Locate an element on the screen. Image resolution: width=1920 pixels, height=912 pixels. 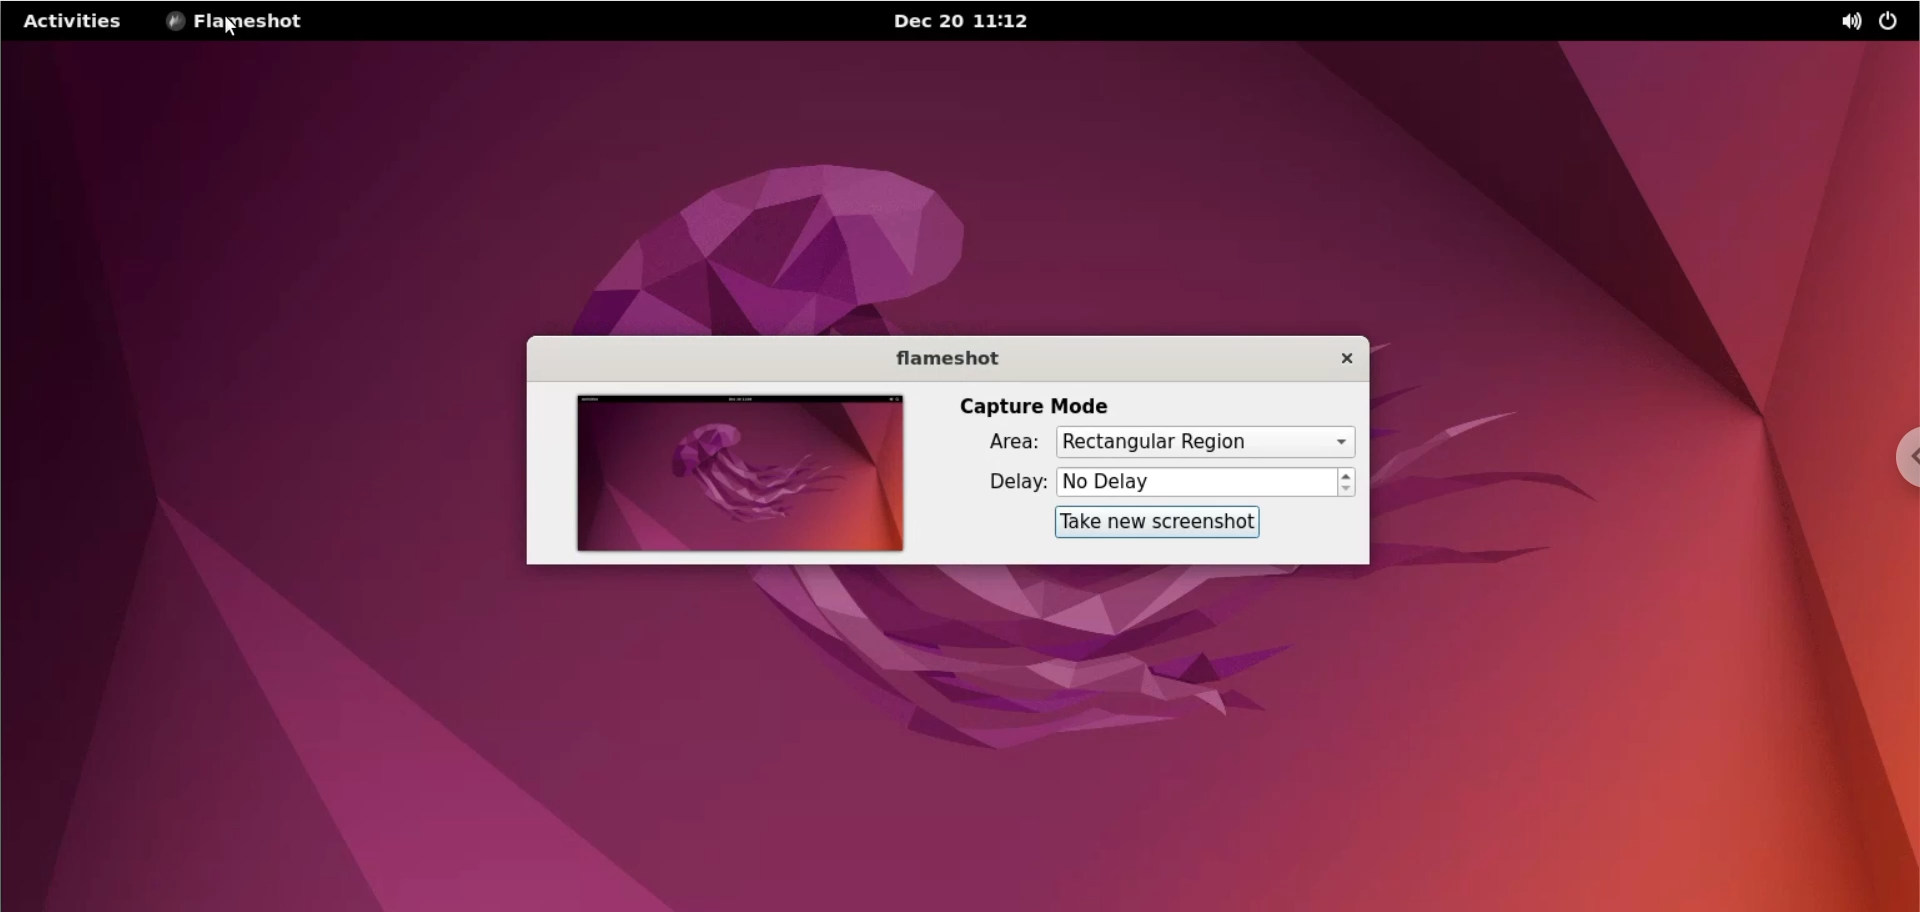
delay  is located at coordinates (1001, 485).